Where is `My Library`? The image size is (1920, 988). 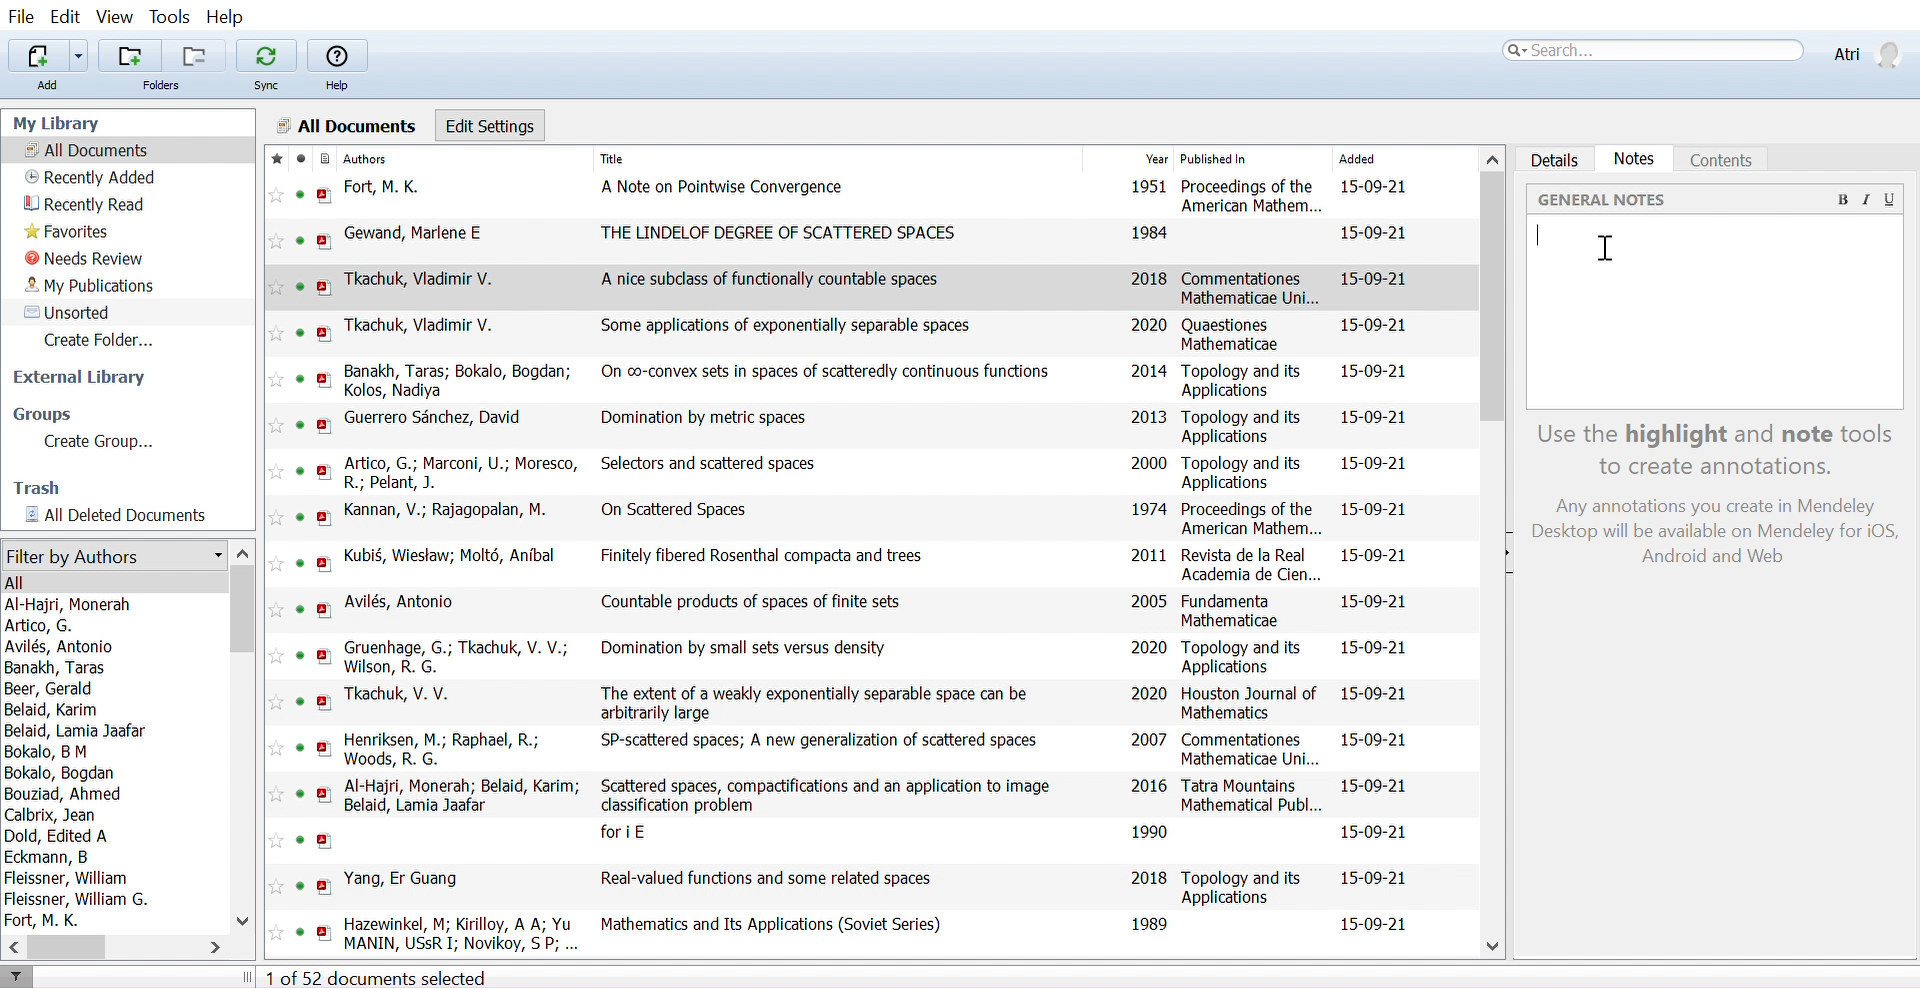 My Library is located at coordinates (57, 122).